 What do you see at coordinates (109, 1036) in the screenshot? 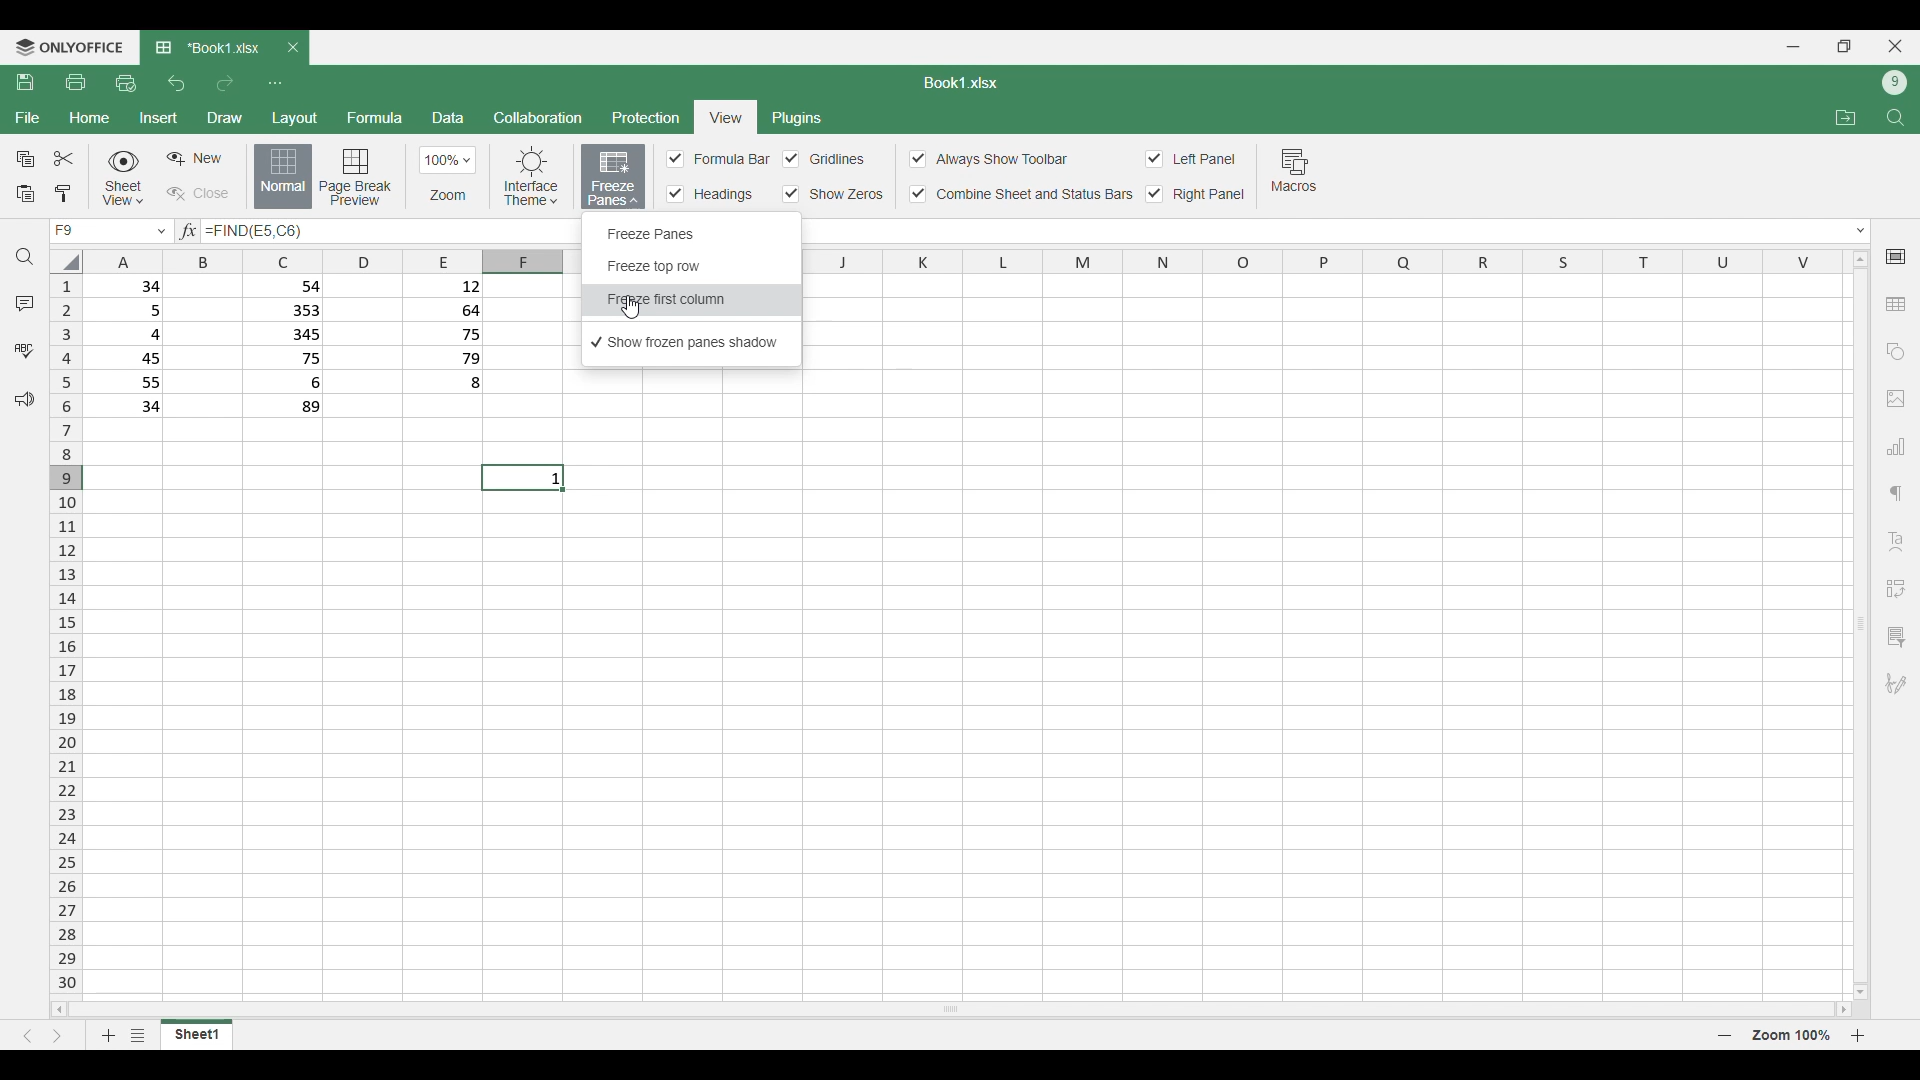
I see `Add sheet` at bounding box center [109, 1036].